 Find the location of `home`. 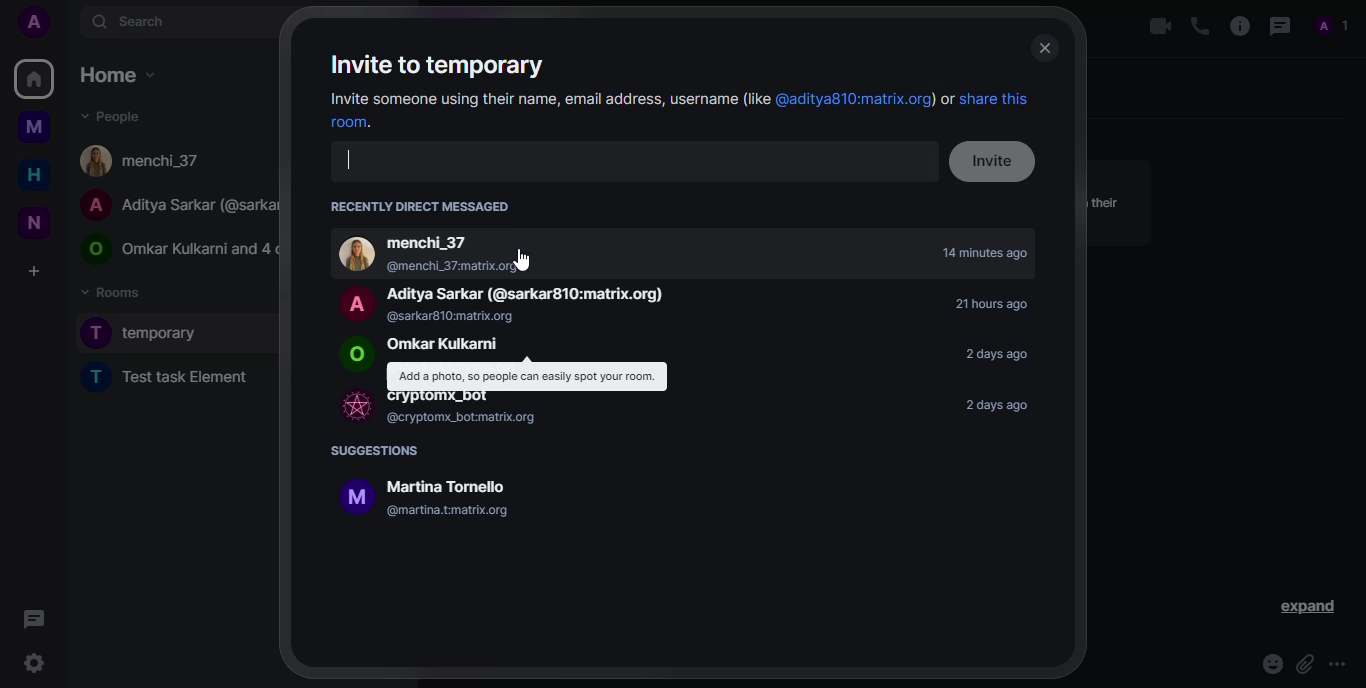

home is located at coordinates (117, 75).